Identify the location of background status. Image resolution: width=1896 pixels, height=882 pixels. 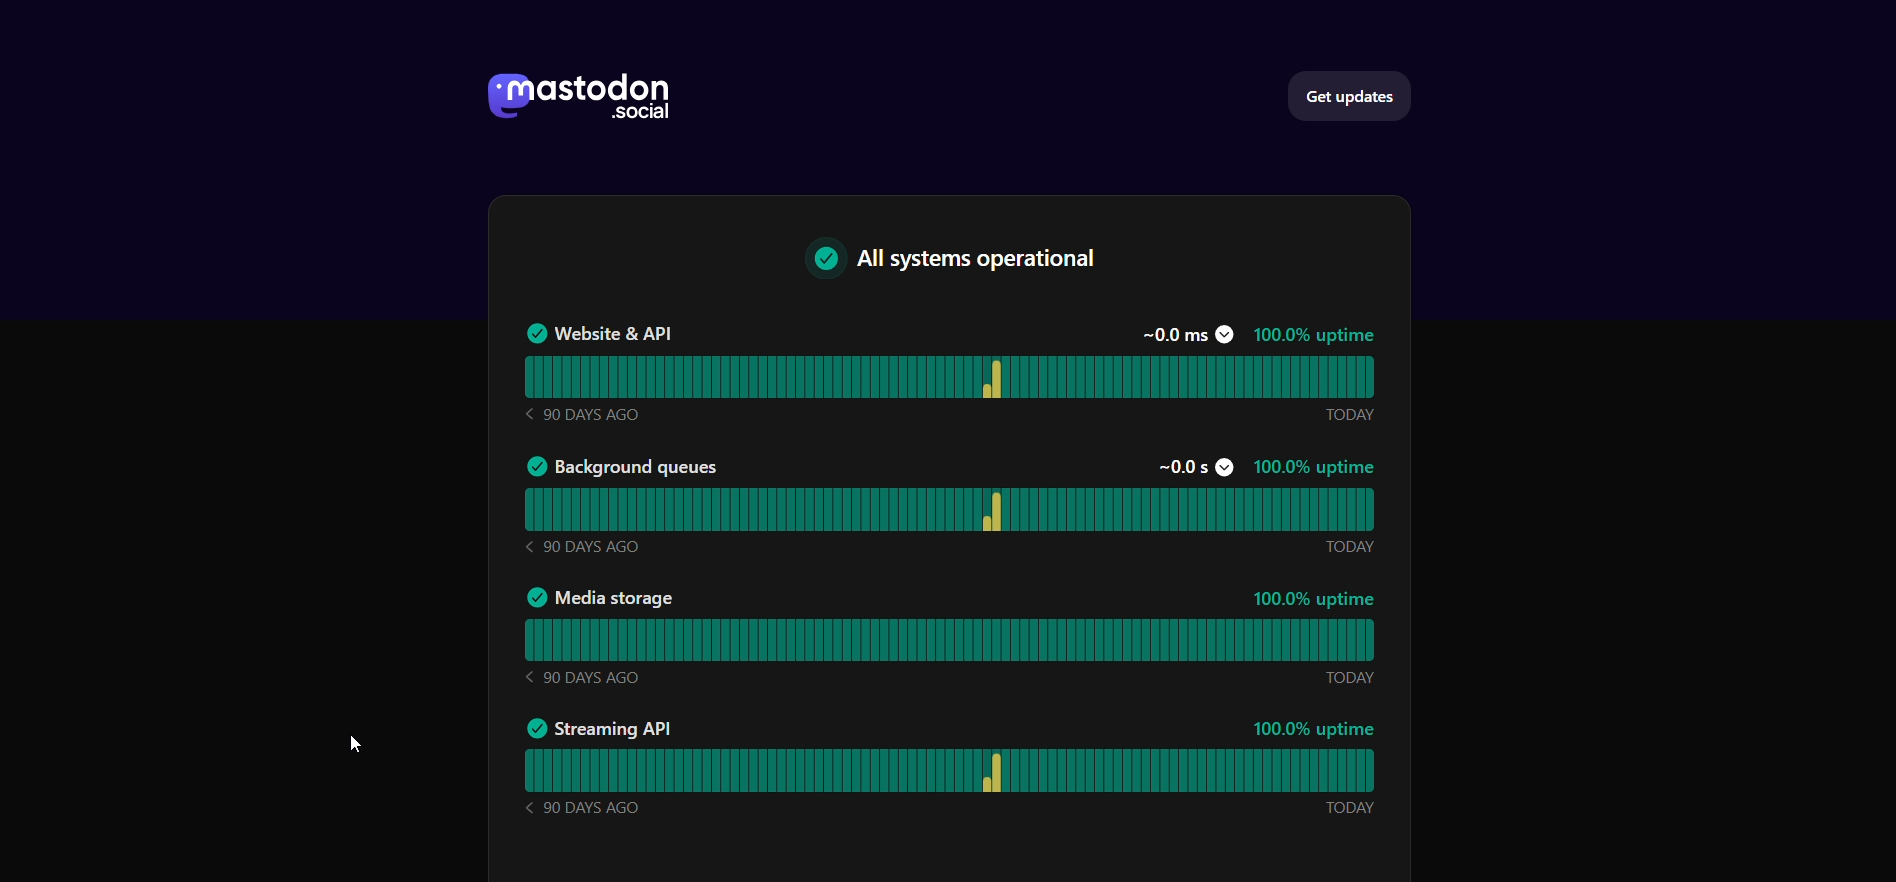
(949, 503).